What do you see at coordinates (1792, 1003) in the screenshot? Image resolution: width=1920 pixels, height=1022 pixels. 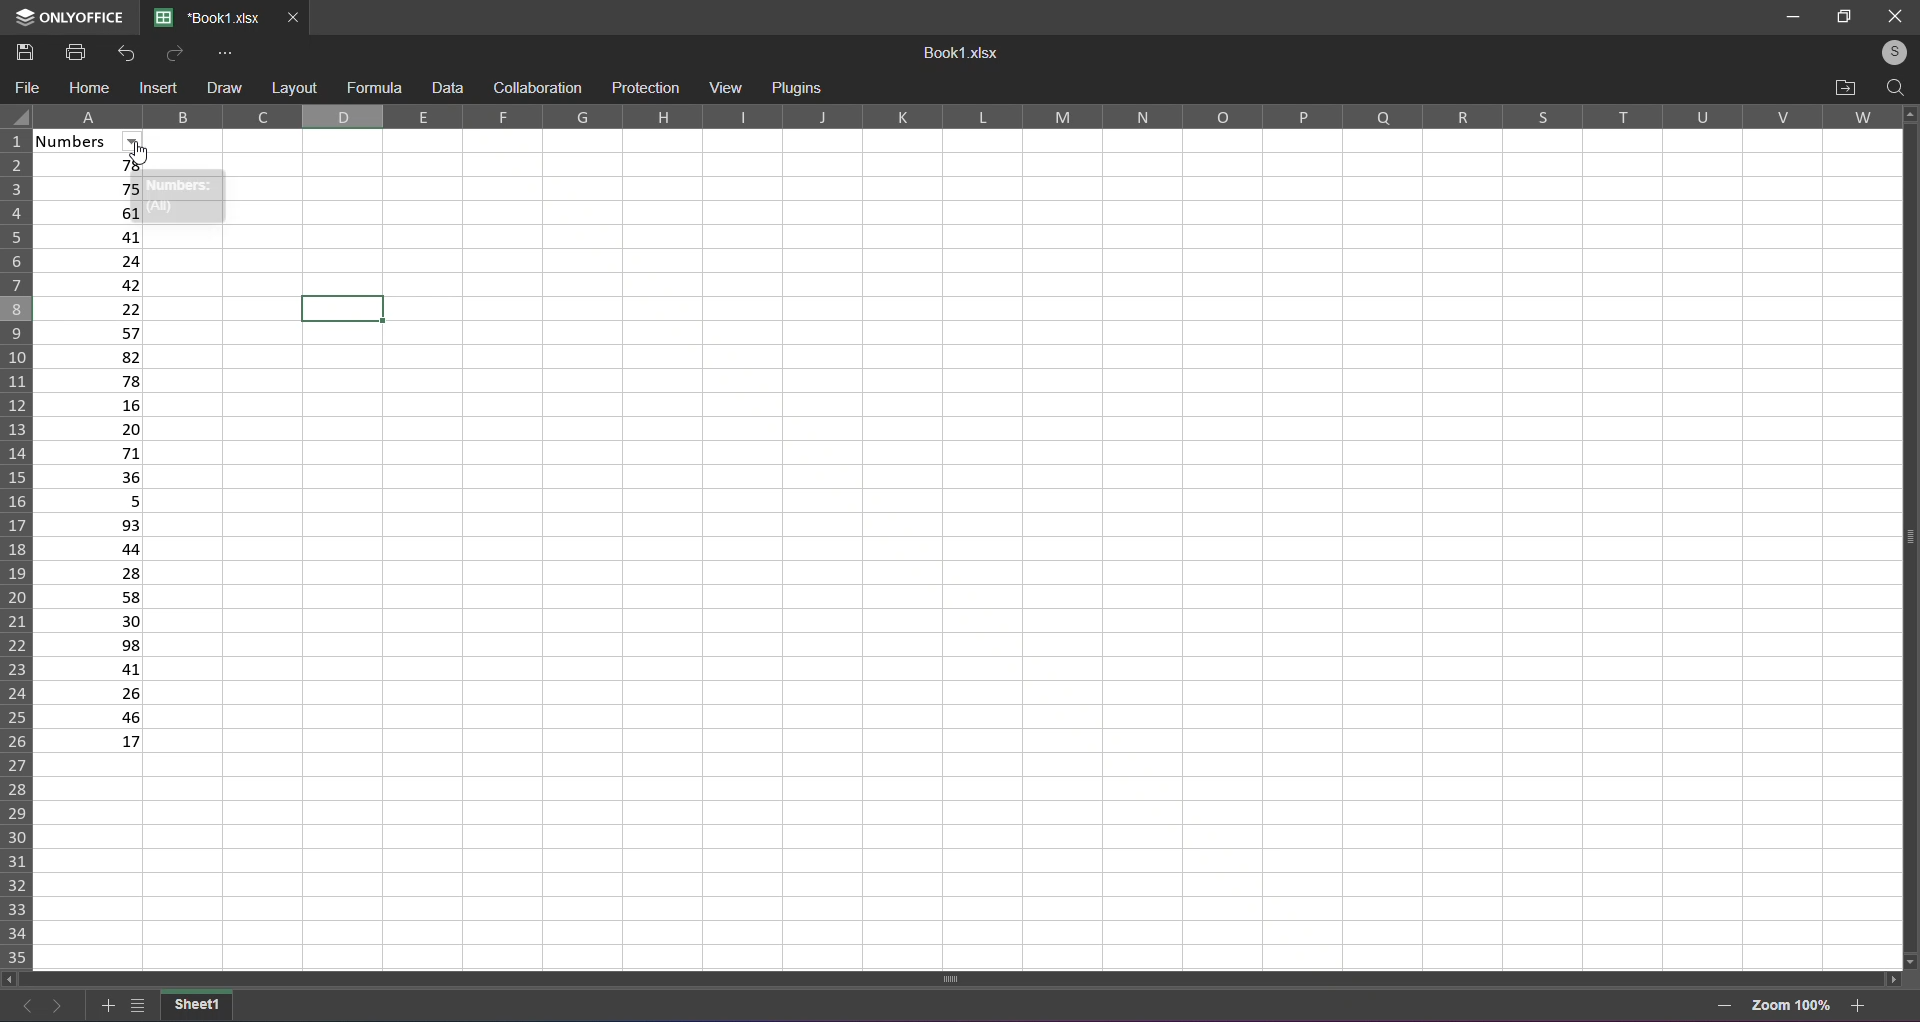 I see `Zoom 100%` at bounding box center [1792, 1003].